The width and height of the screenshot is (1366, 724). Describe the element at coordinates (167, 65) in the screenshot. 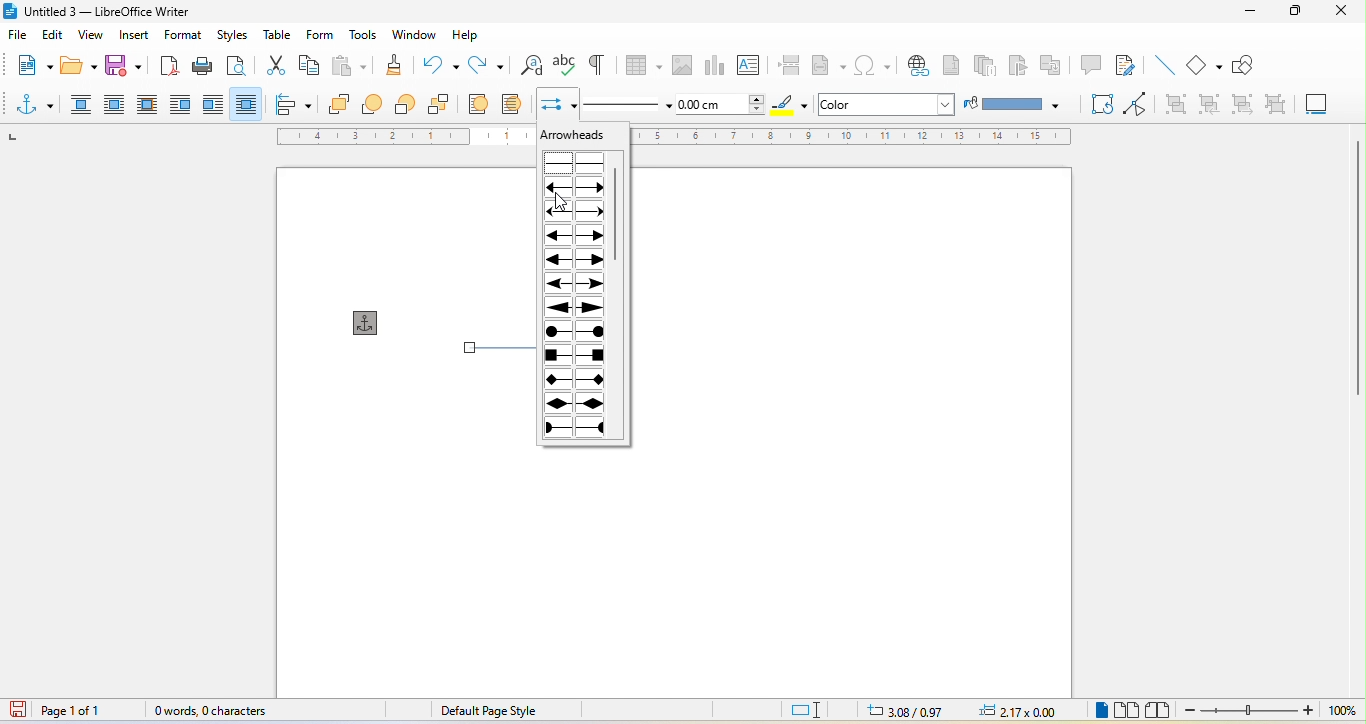

I see `export directly as pdf` at that location.